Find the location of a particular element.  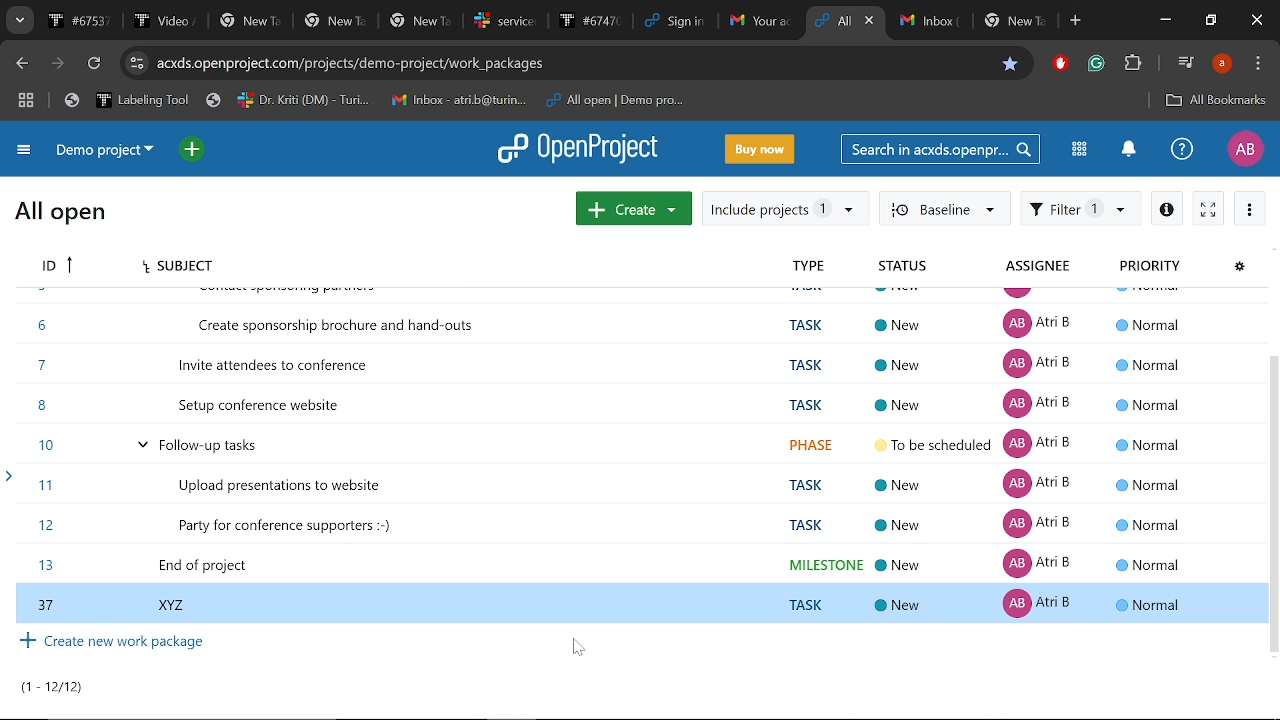

 is located at coordinates (759, 149).